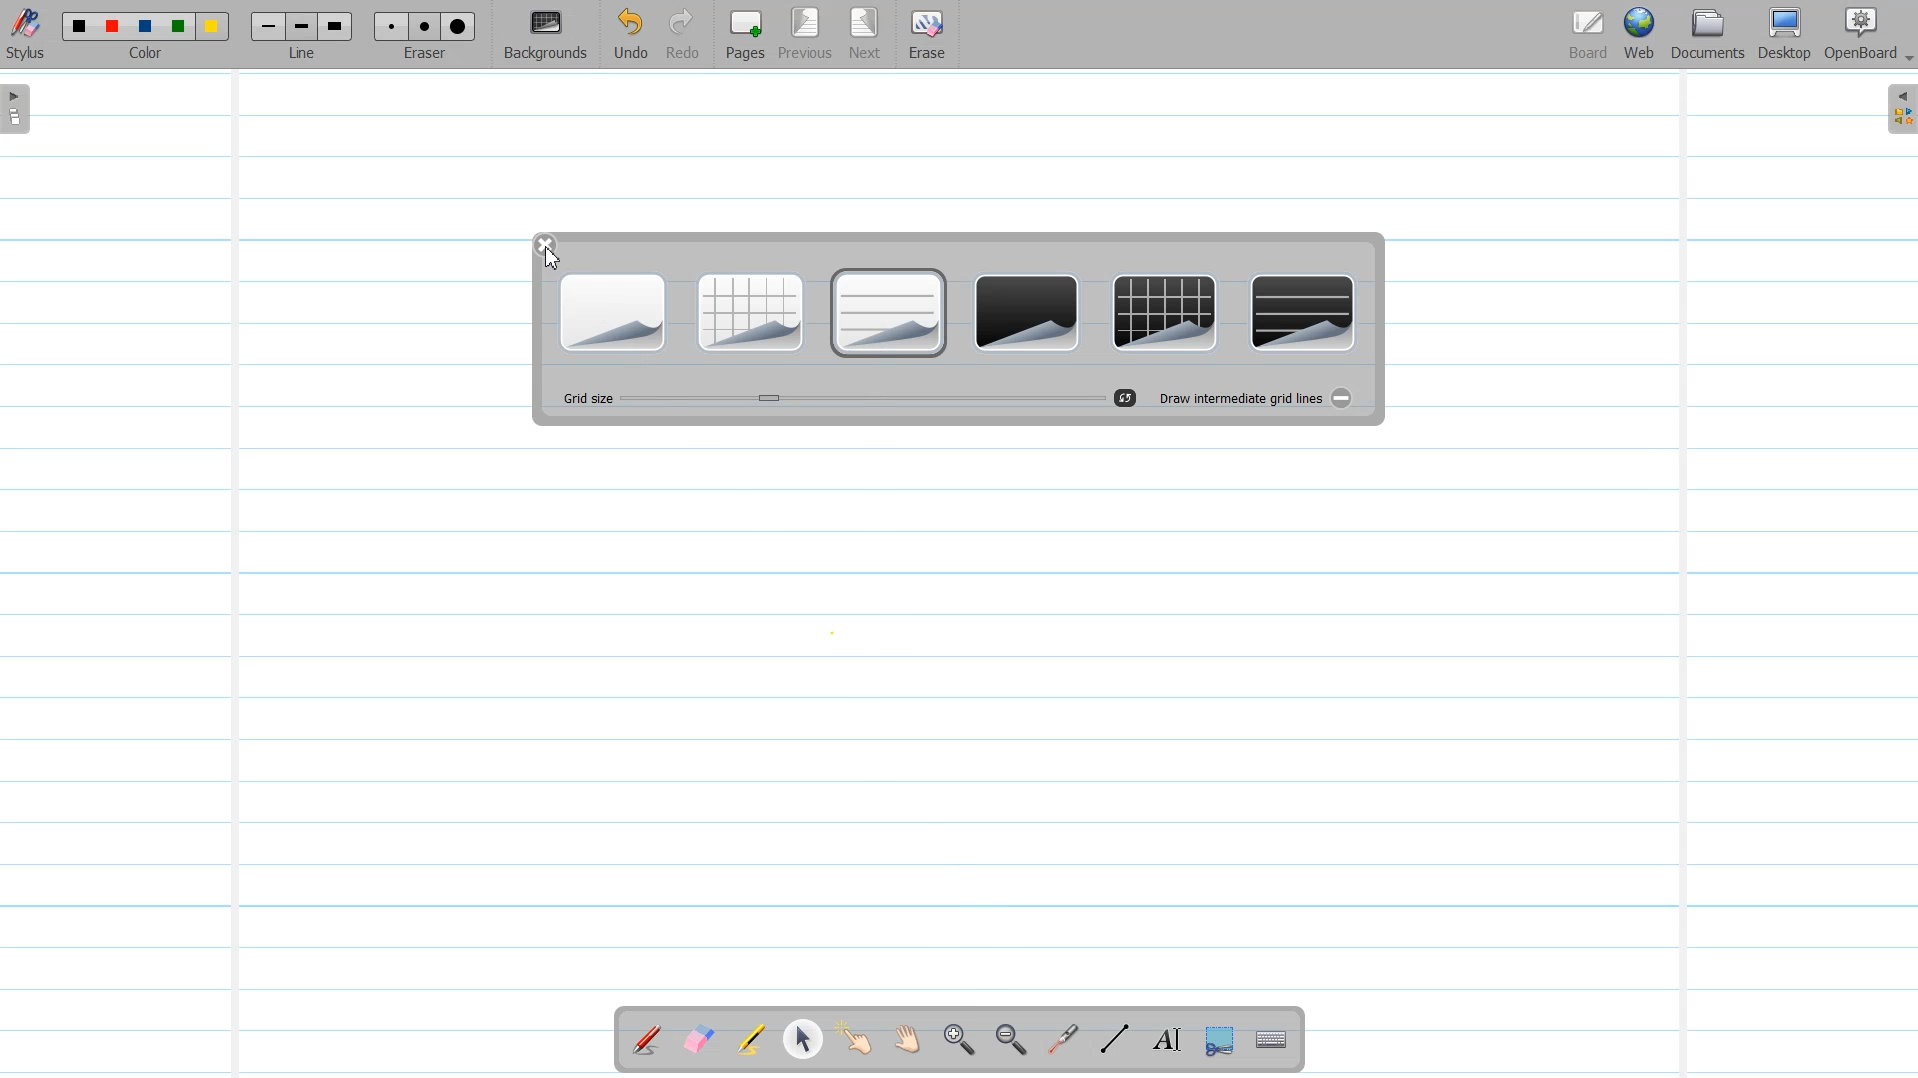 Image resolution: width=1918 pixels, height=1078 pixels. What do you see at coordinates (647, 1040) in the screenshot?
I see `Annotate Document` at bounding box center [647, 1040].